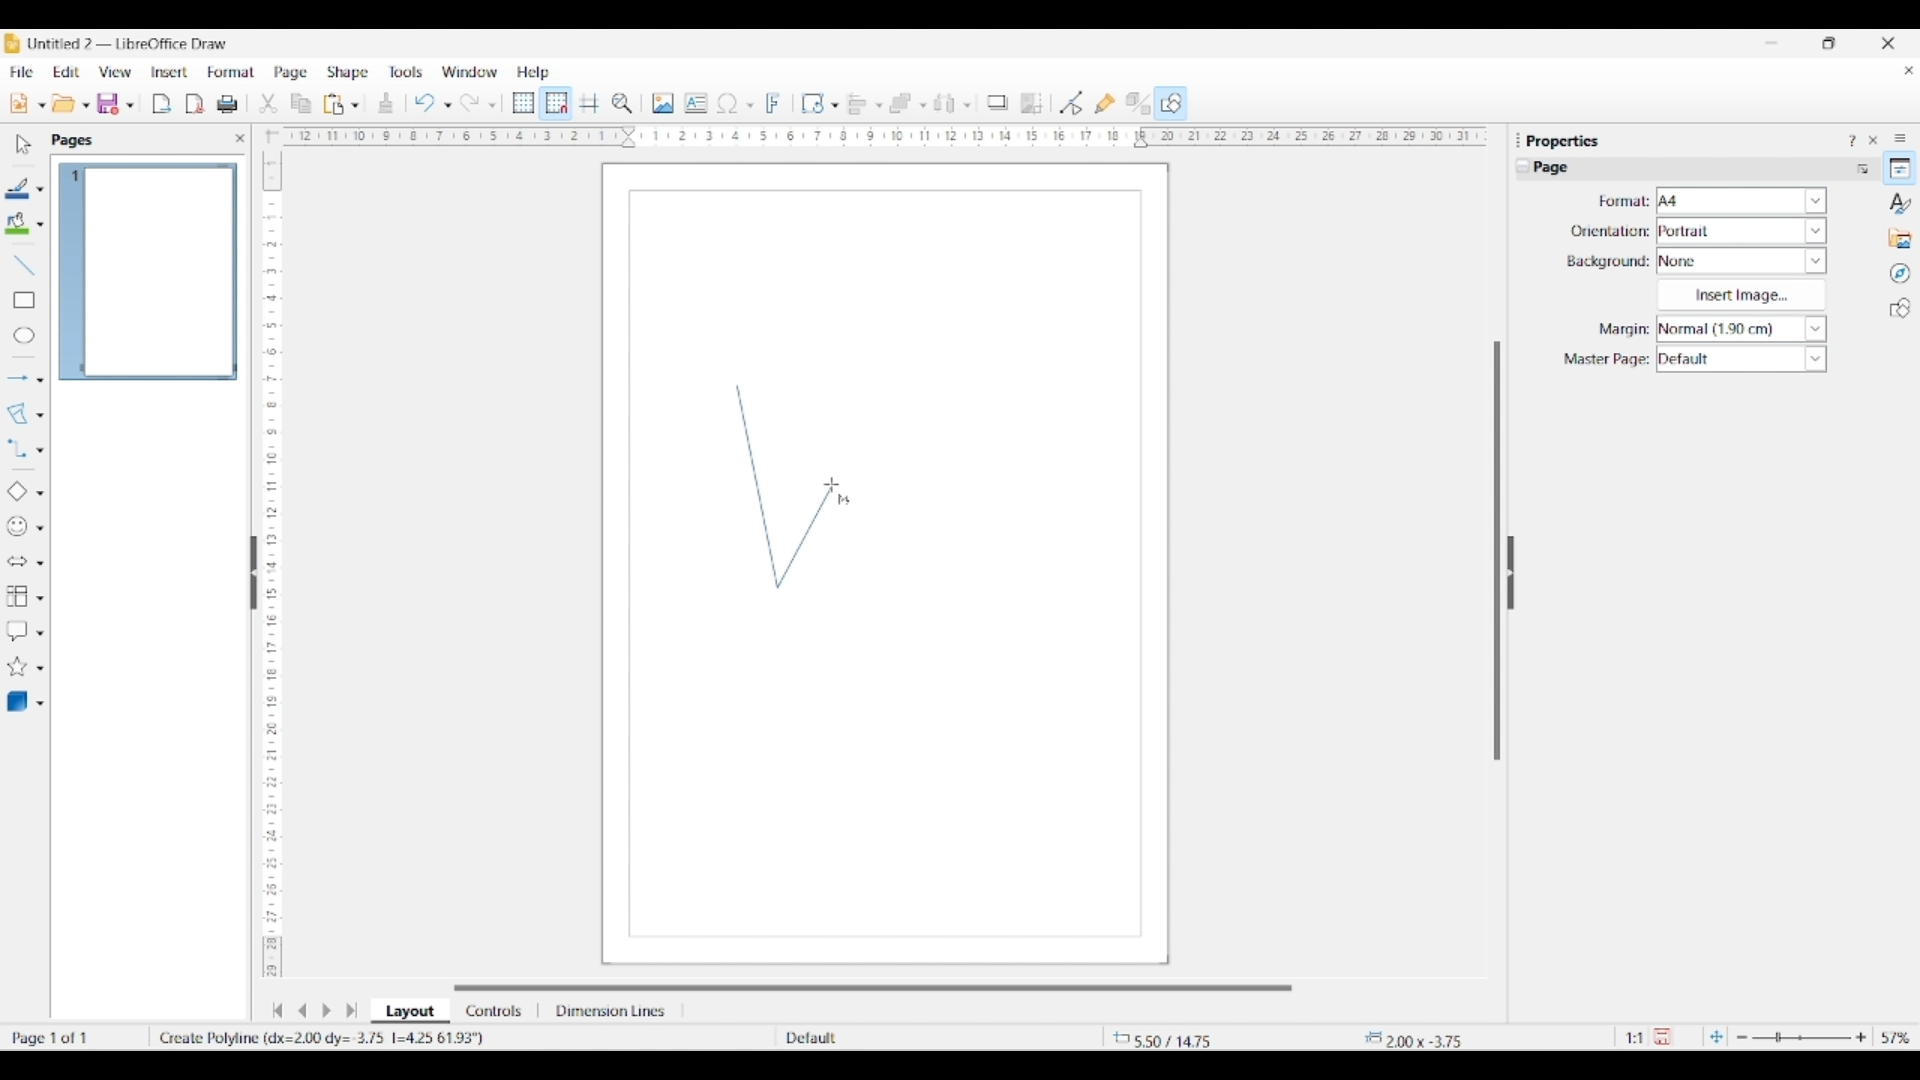 The width and height of the screenshot is (1920, 1080). I want to click on Current page w.r.t. total number of pages, so click(74, 1037).